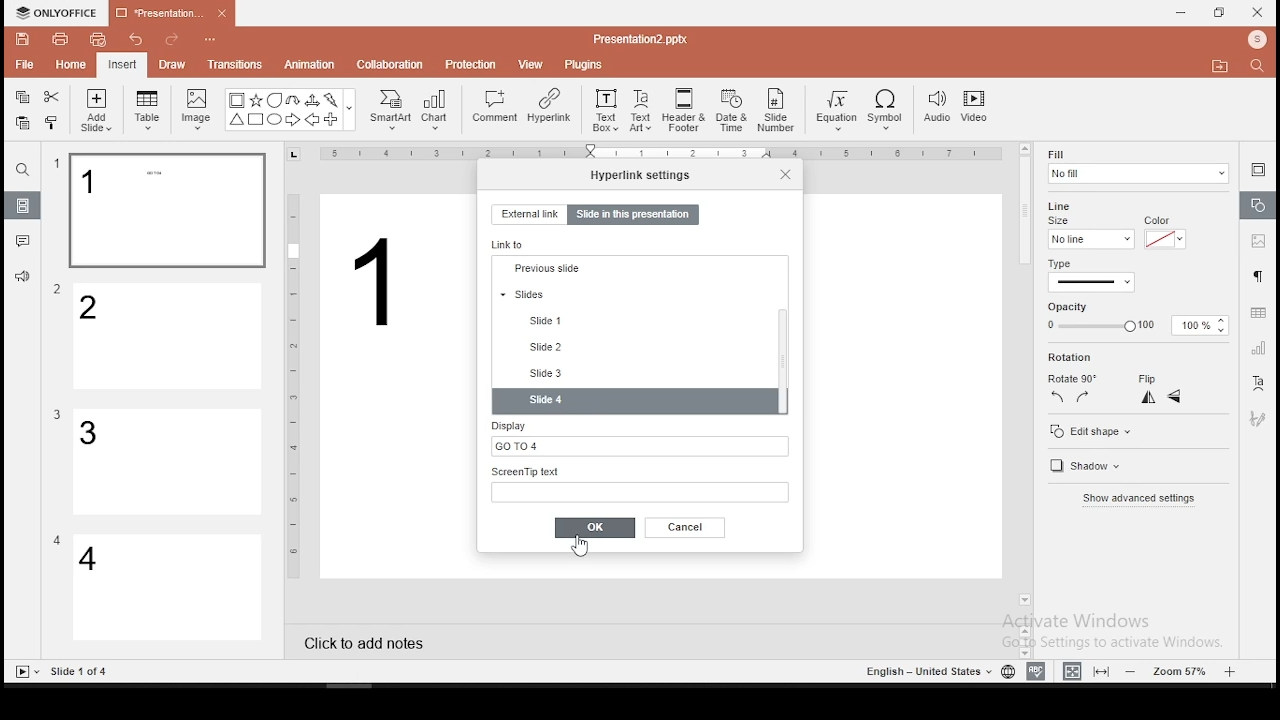  Describe the element at coordinates (633, 373) in the screenshot. I see ` slides` at that location.